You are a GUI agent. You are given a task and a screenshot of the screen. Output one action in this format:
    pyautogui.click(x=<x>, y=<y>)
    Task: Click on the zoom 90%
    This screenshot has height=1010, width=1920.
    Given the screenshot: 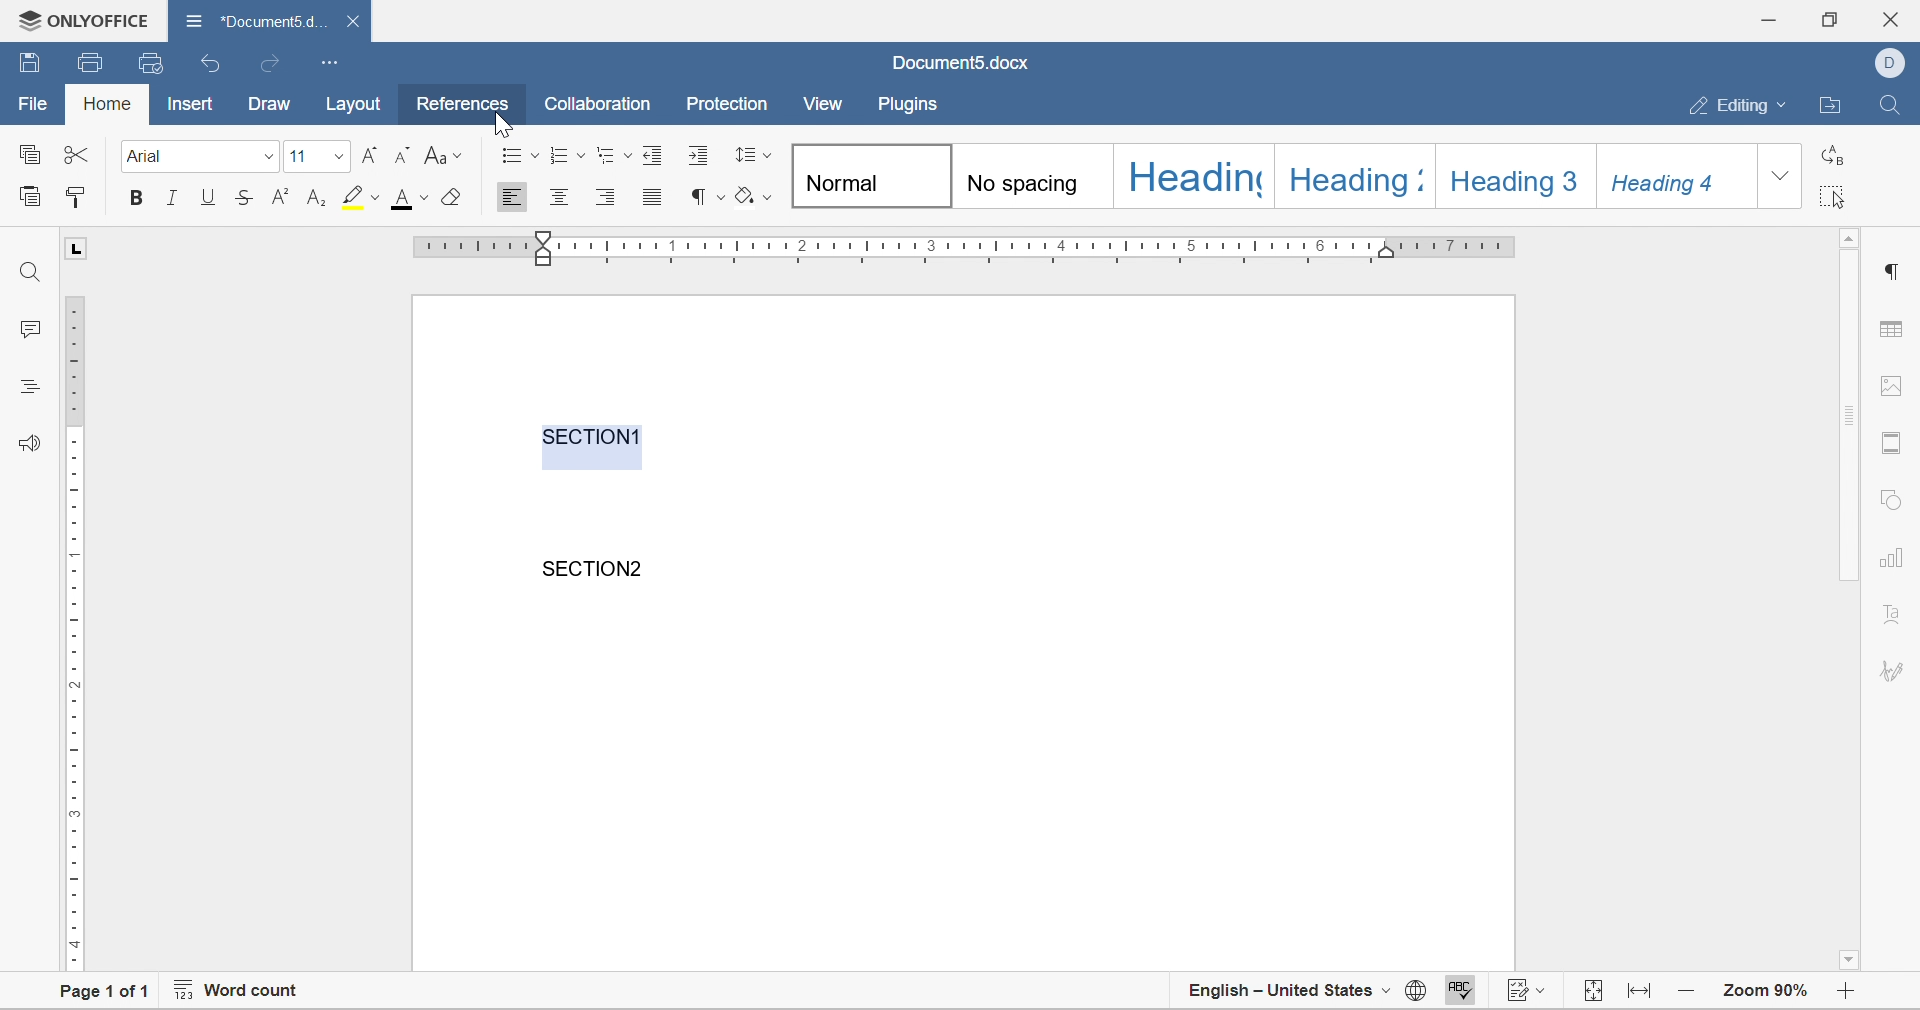 What is the action you would take?
    pyautogui.click(x=1765, y=989)
    